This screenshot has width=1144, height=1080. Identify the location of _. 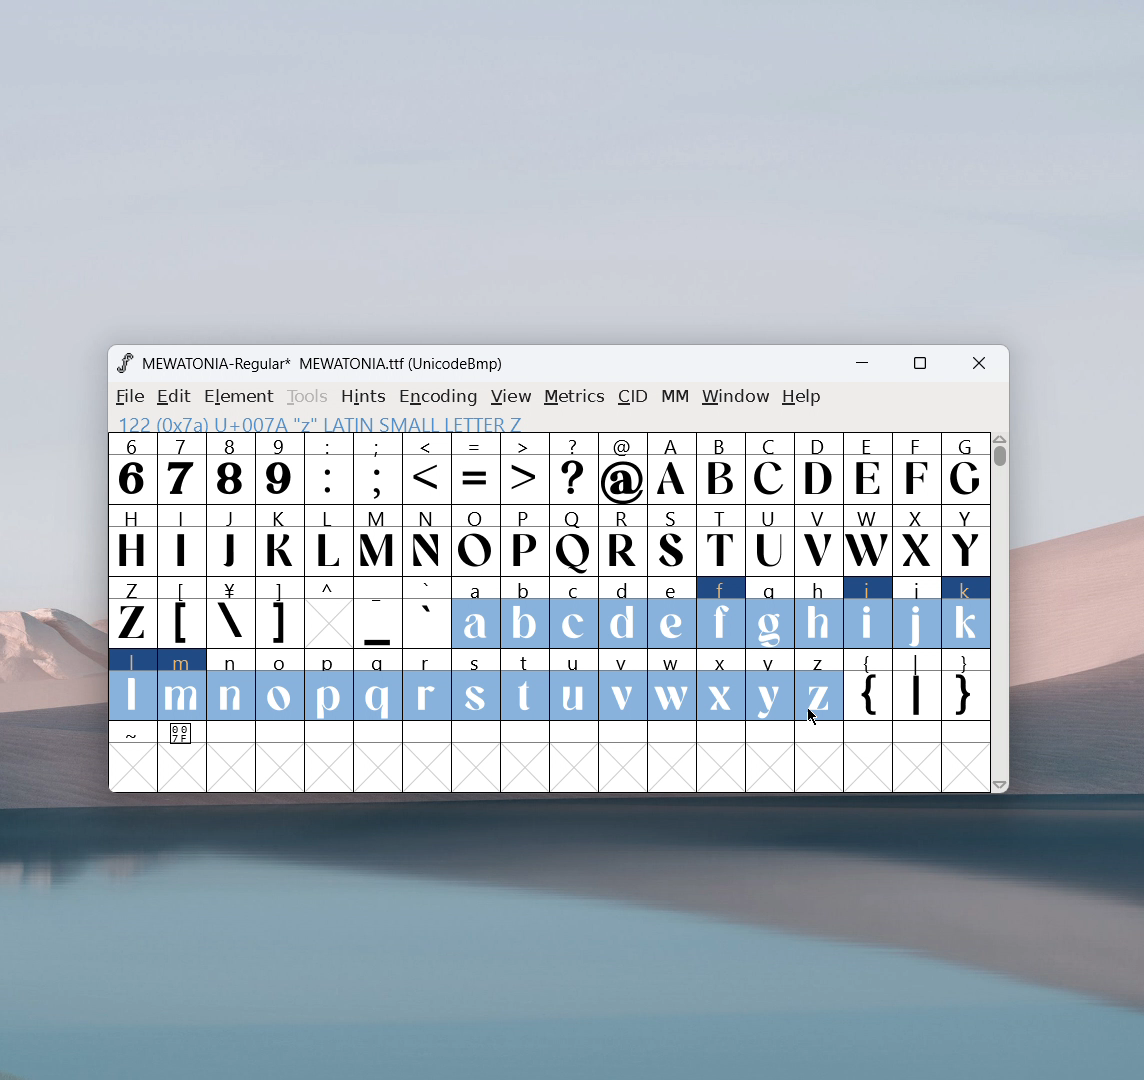
(378, 613).